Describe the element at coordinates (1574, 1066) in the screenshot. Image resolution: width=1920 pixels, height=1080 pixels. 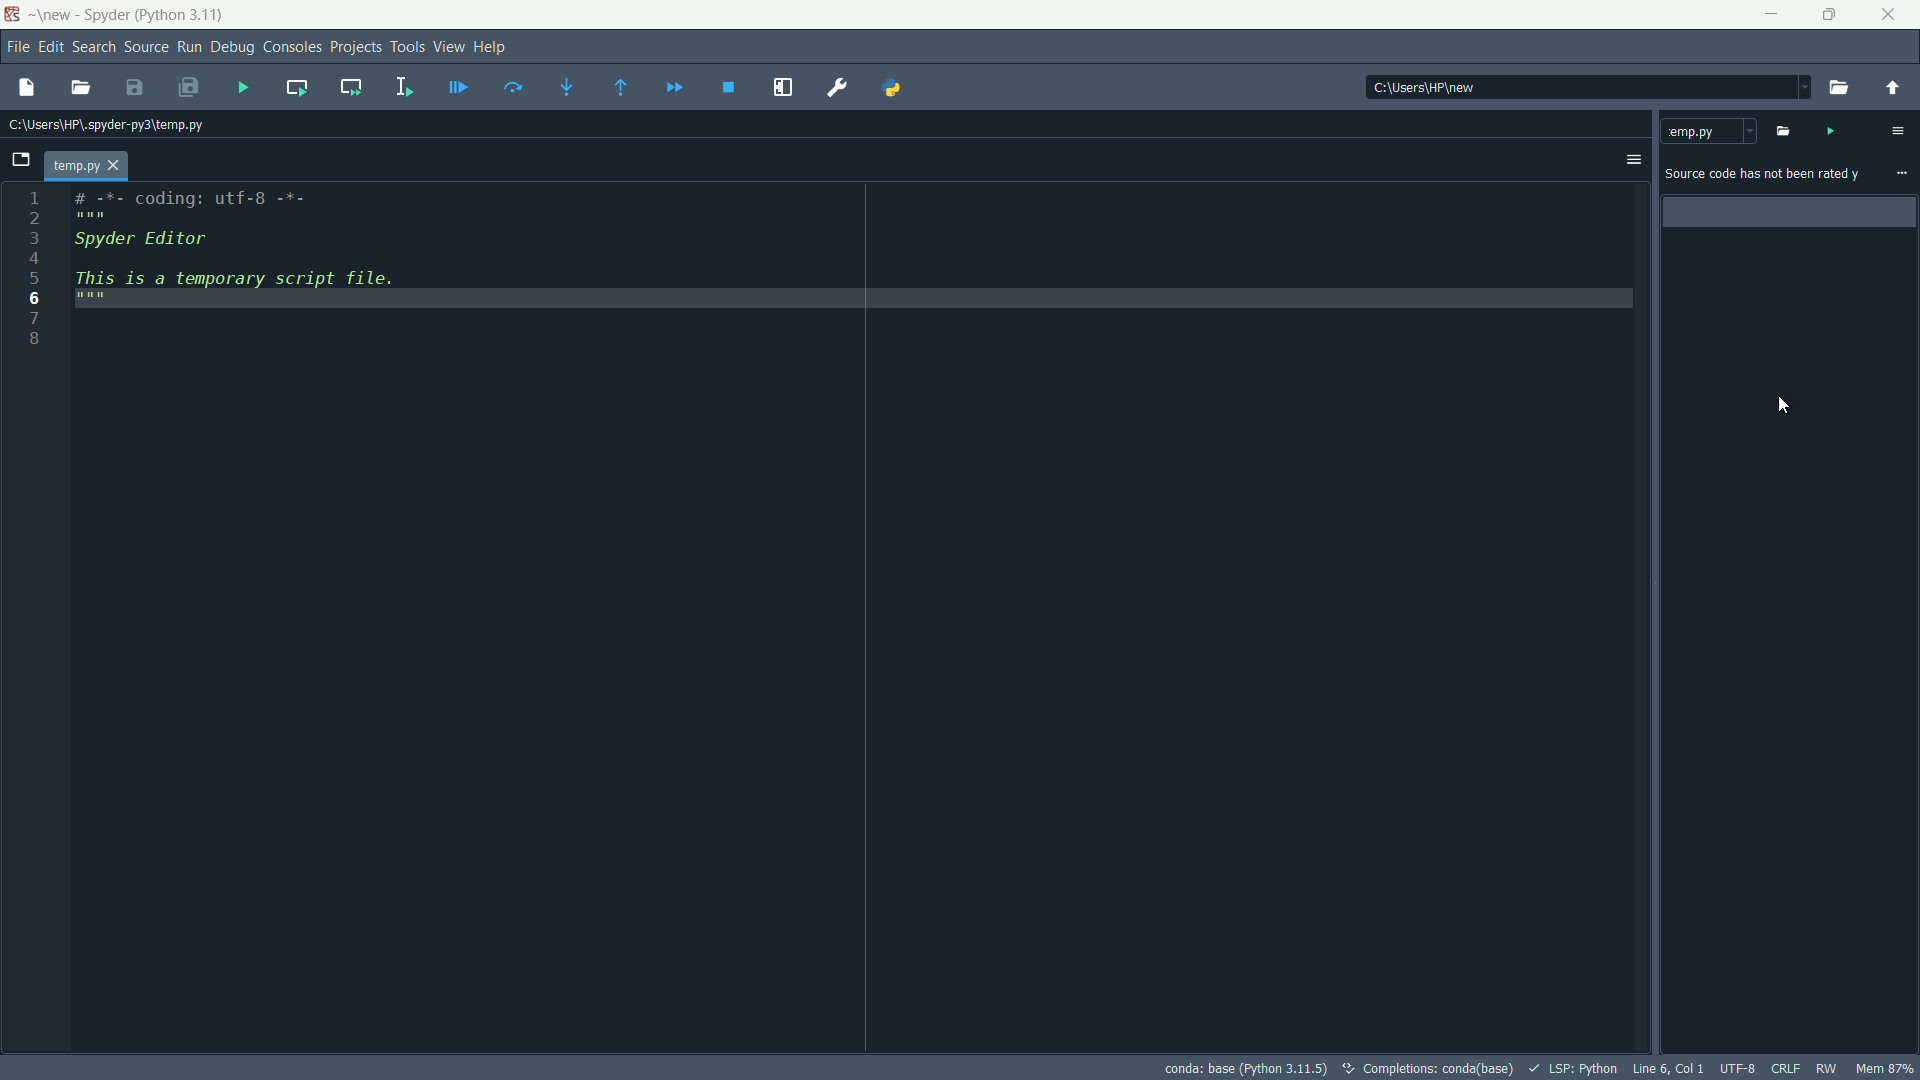
I see `LSP:Python` at that location.